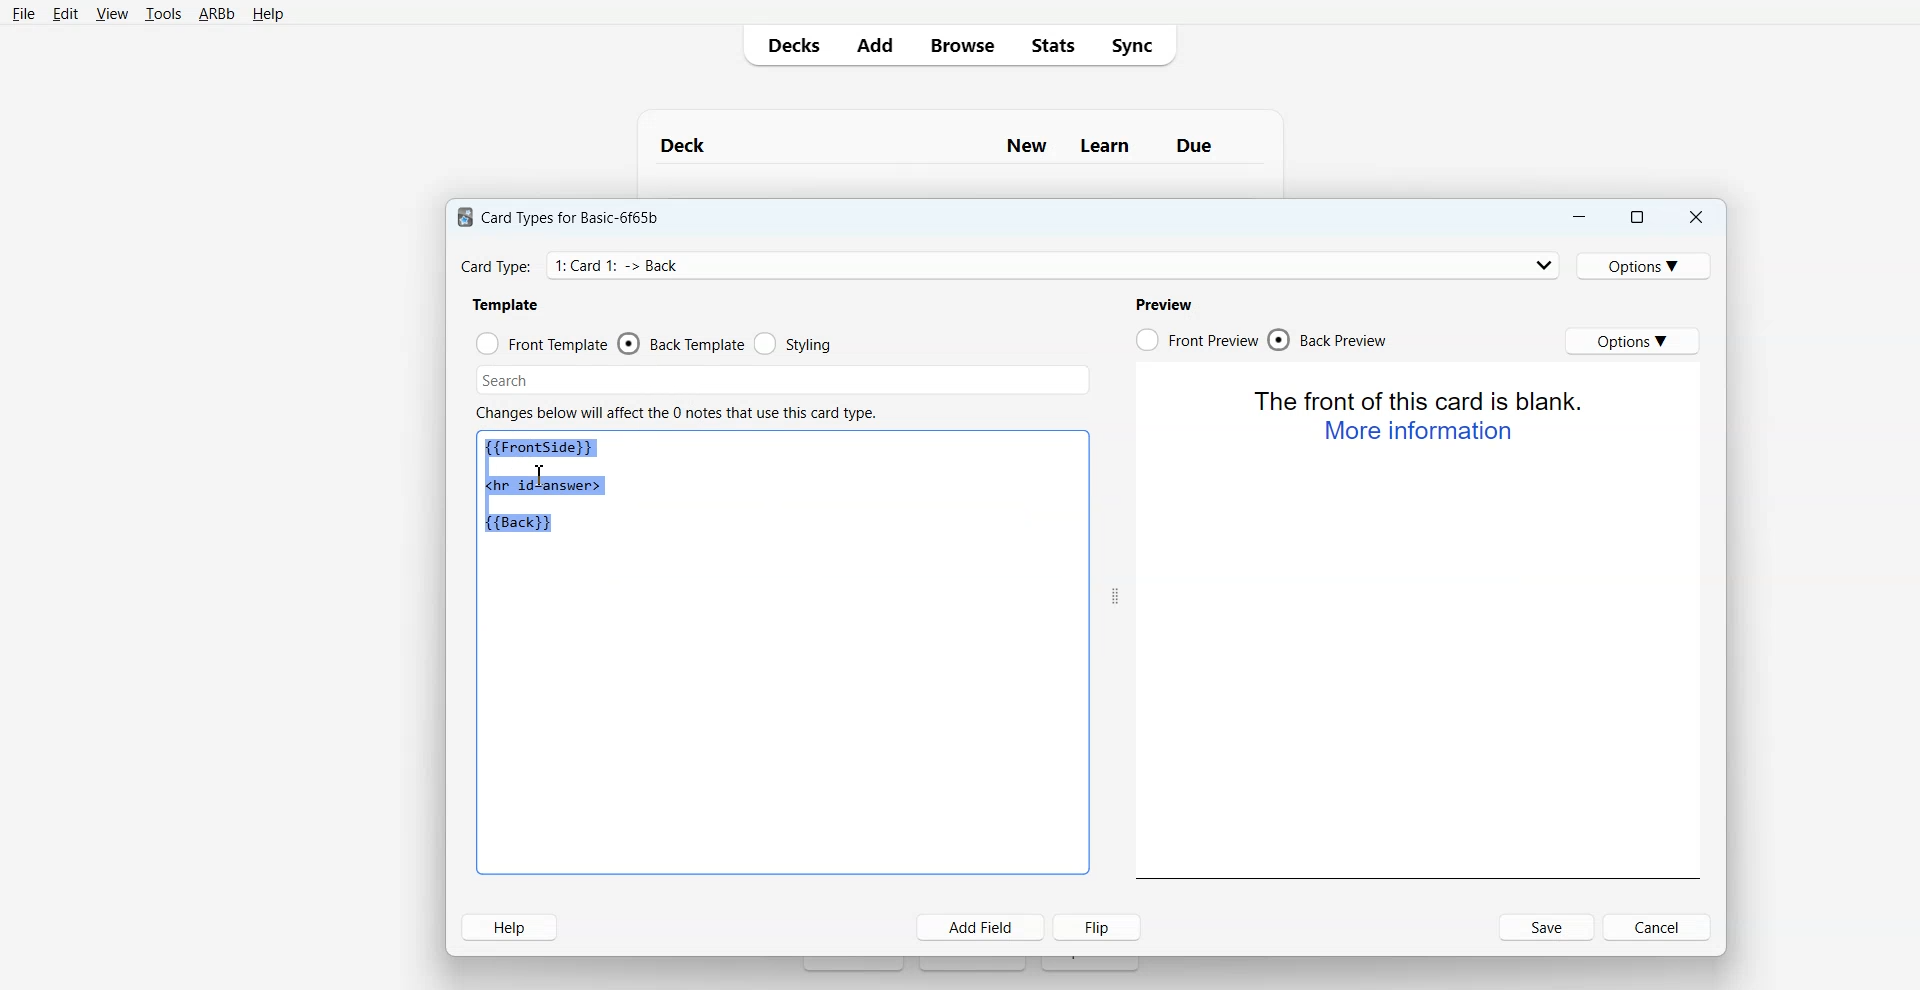  What do you see at coordinates (1580, 216) in the screenshot?
I see `Minimize` at bounding box center [1580, 216].